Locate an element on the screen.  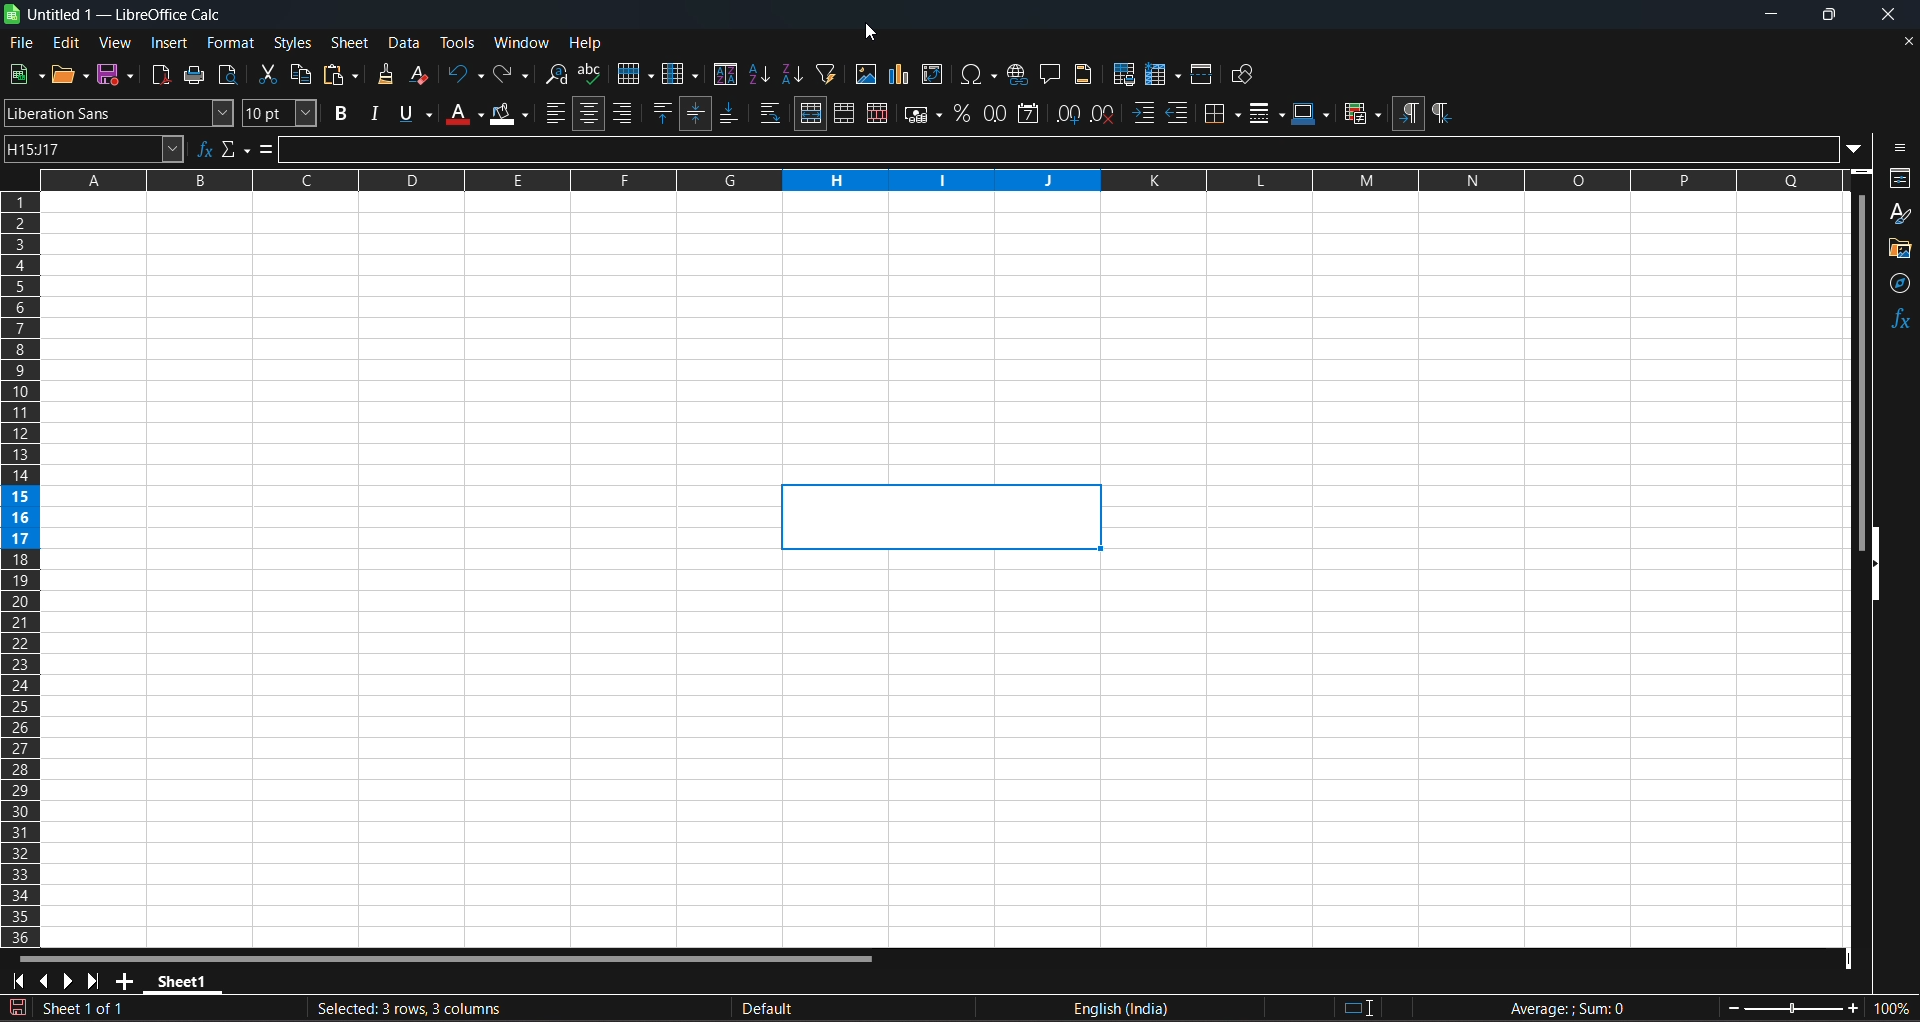
clear direct formating is located at coordinates (421, 75).